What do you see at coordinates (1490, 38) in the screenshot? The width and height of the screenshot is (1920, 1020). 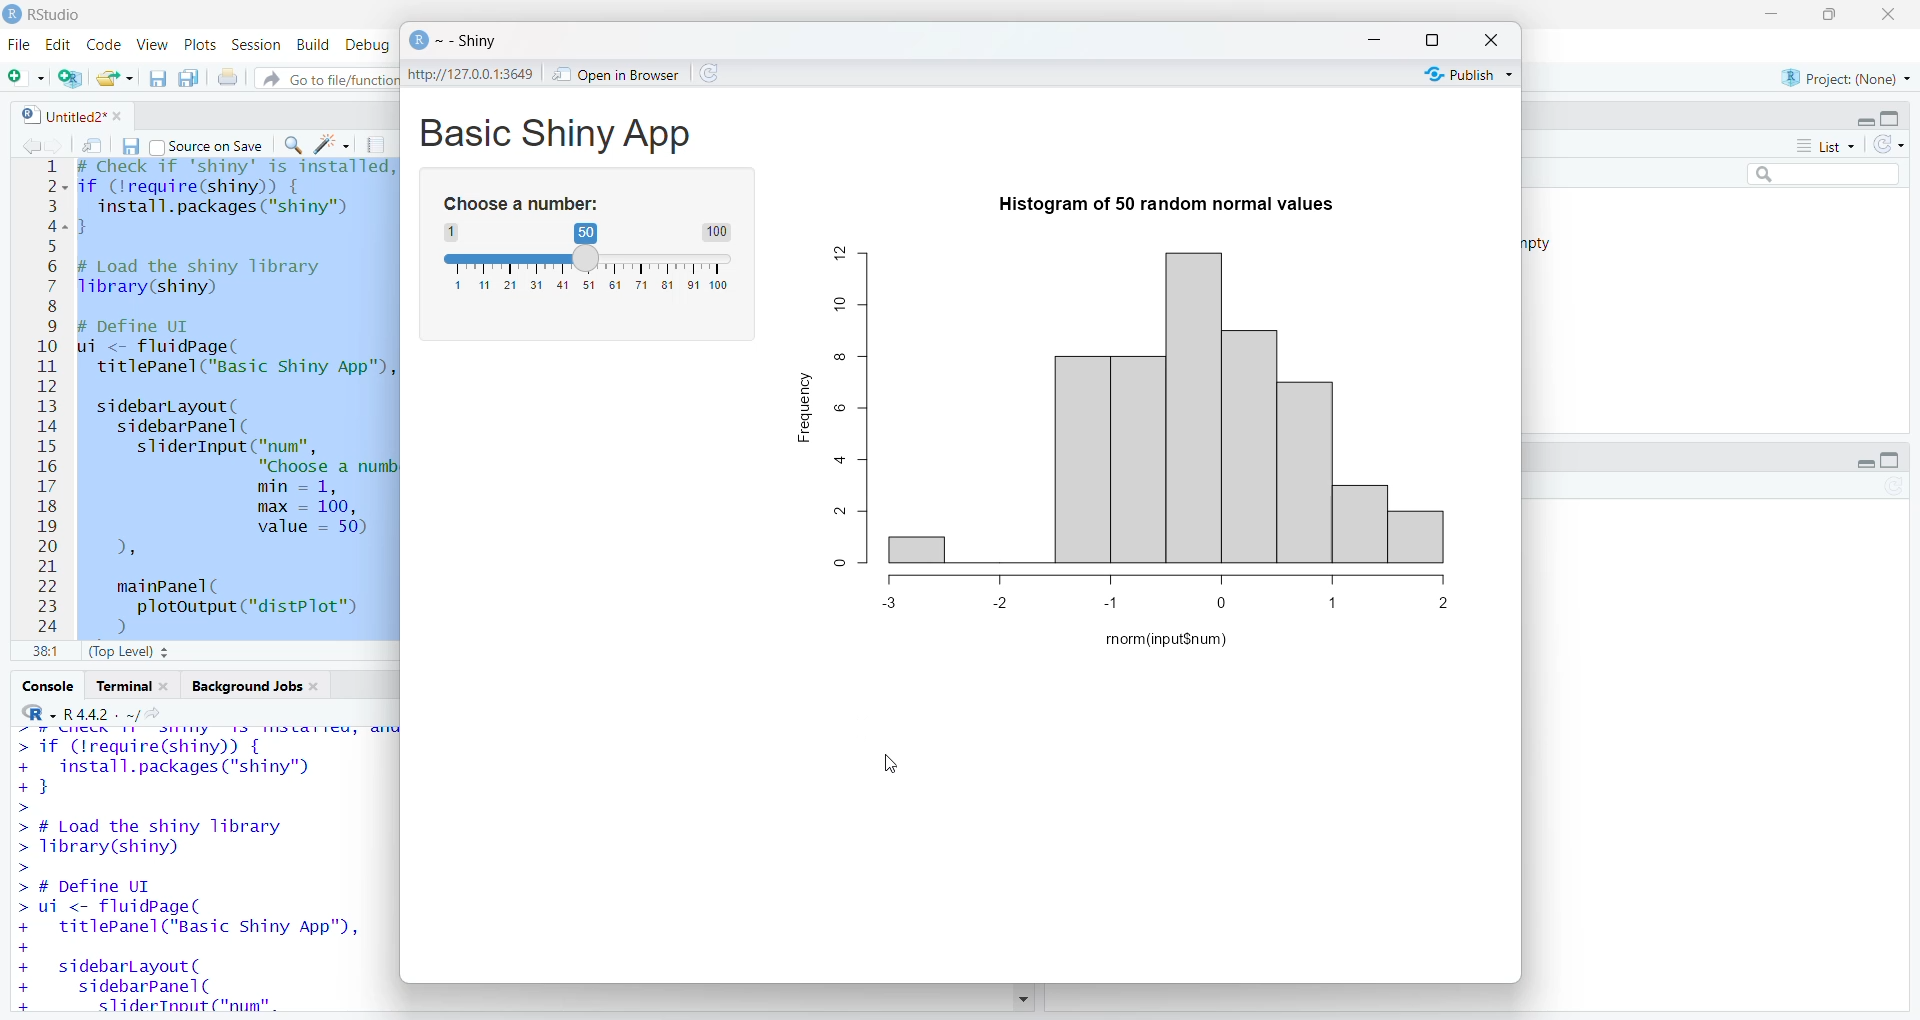 I see `close` at bounding box center [1490, 38].